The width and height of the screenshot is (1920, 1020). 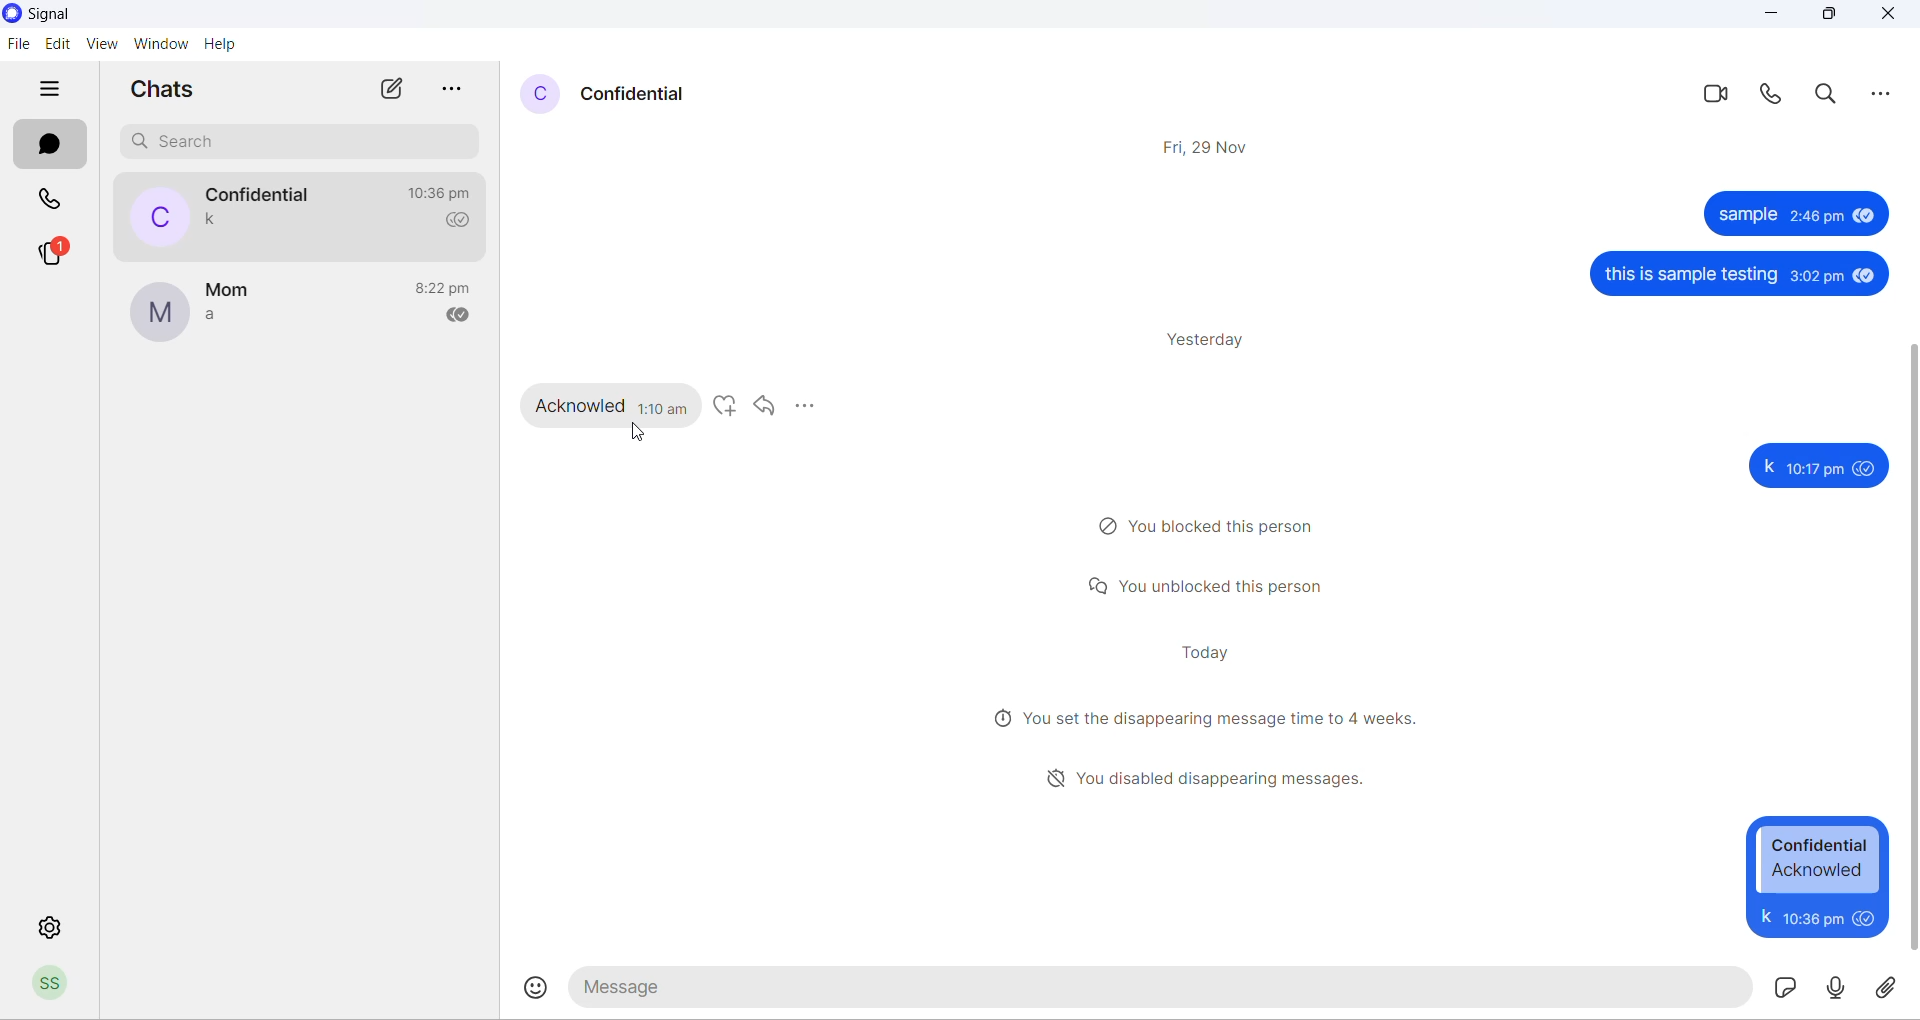 I want to click on more options, so click(x=809, y=407).